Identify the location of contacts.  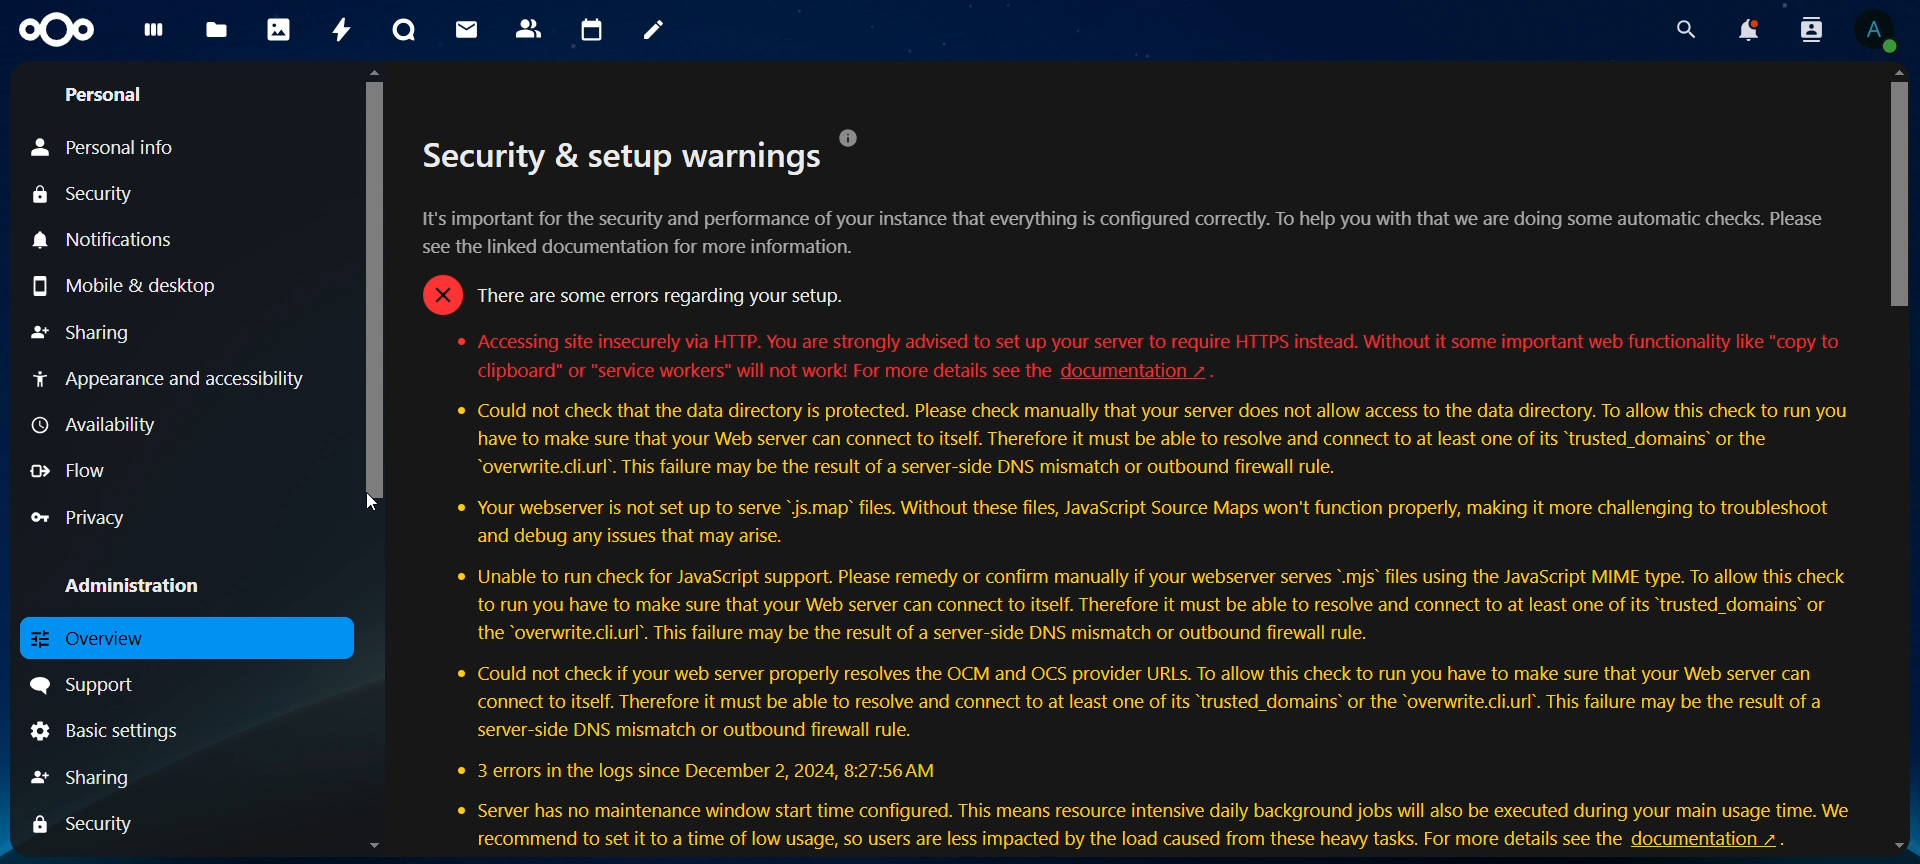
(530, 30).